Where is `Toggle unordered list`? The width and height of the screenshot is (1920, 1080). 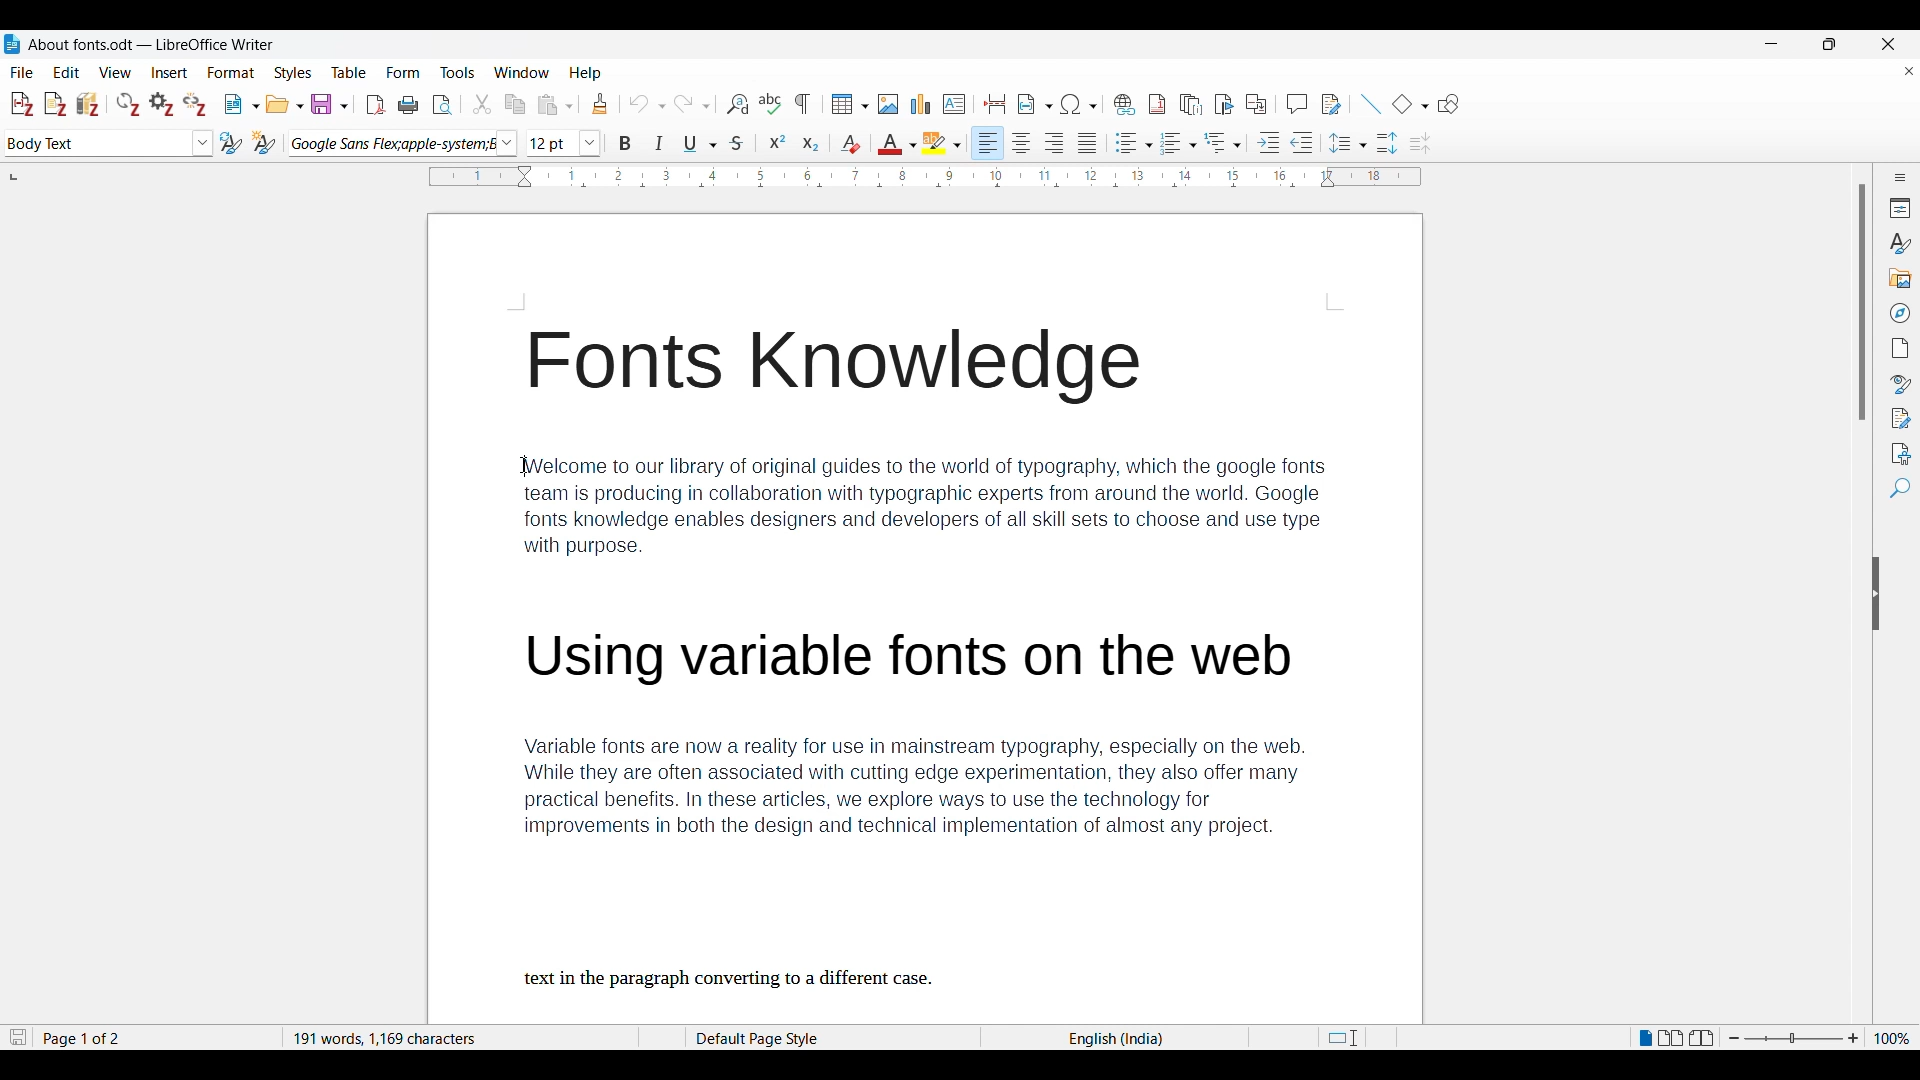 Toggle unordered list is located at coordinates (1134, 143).